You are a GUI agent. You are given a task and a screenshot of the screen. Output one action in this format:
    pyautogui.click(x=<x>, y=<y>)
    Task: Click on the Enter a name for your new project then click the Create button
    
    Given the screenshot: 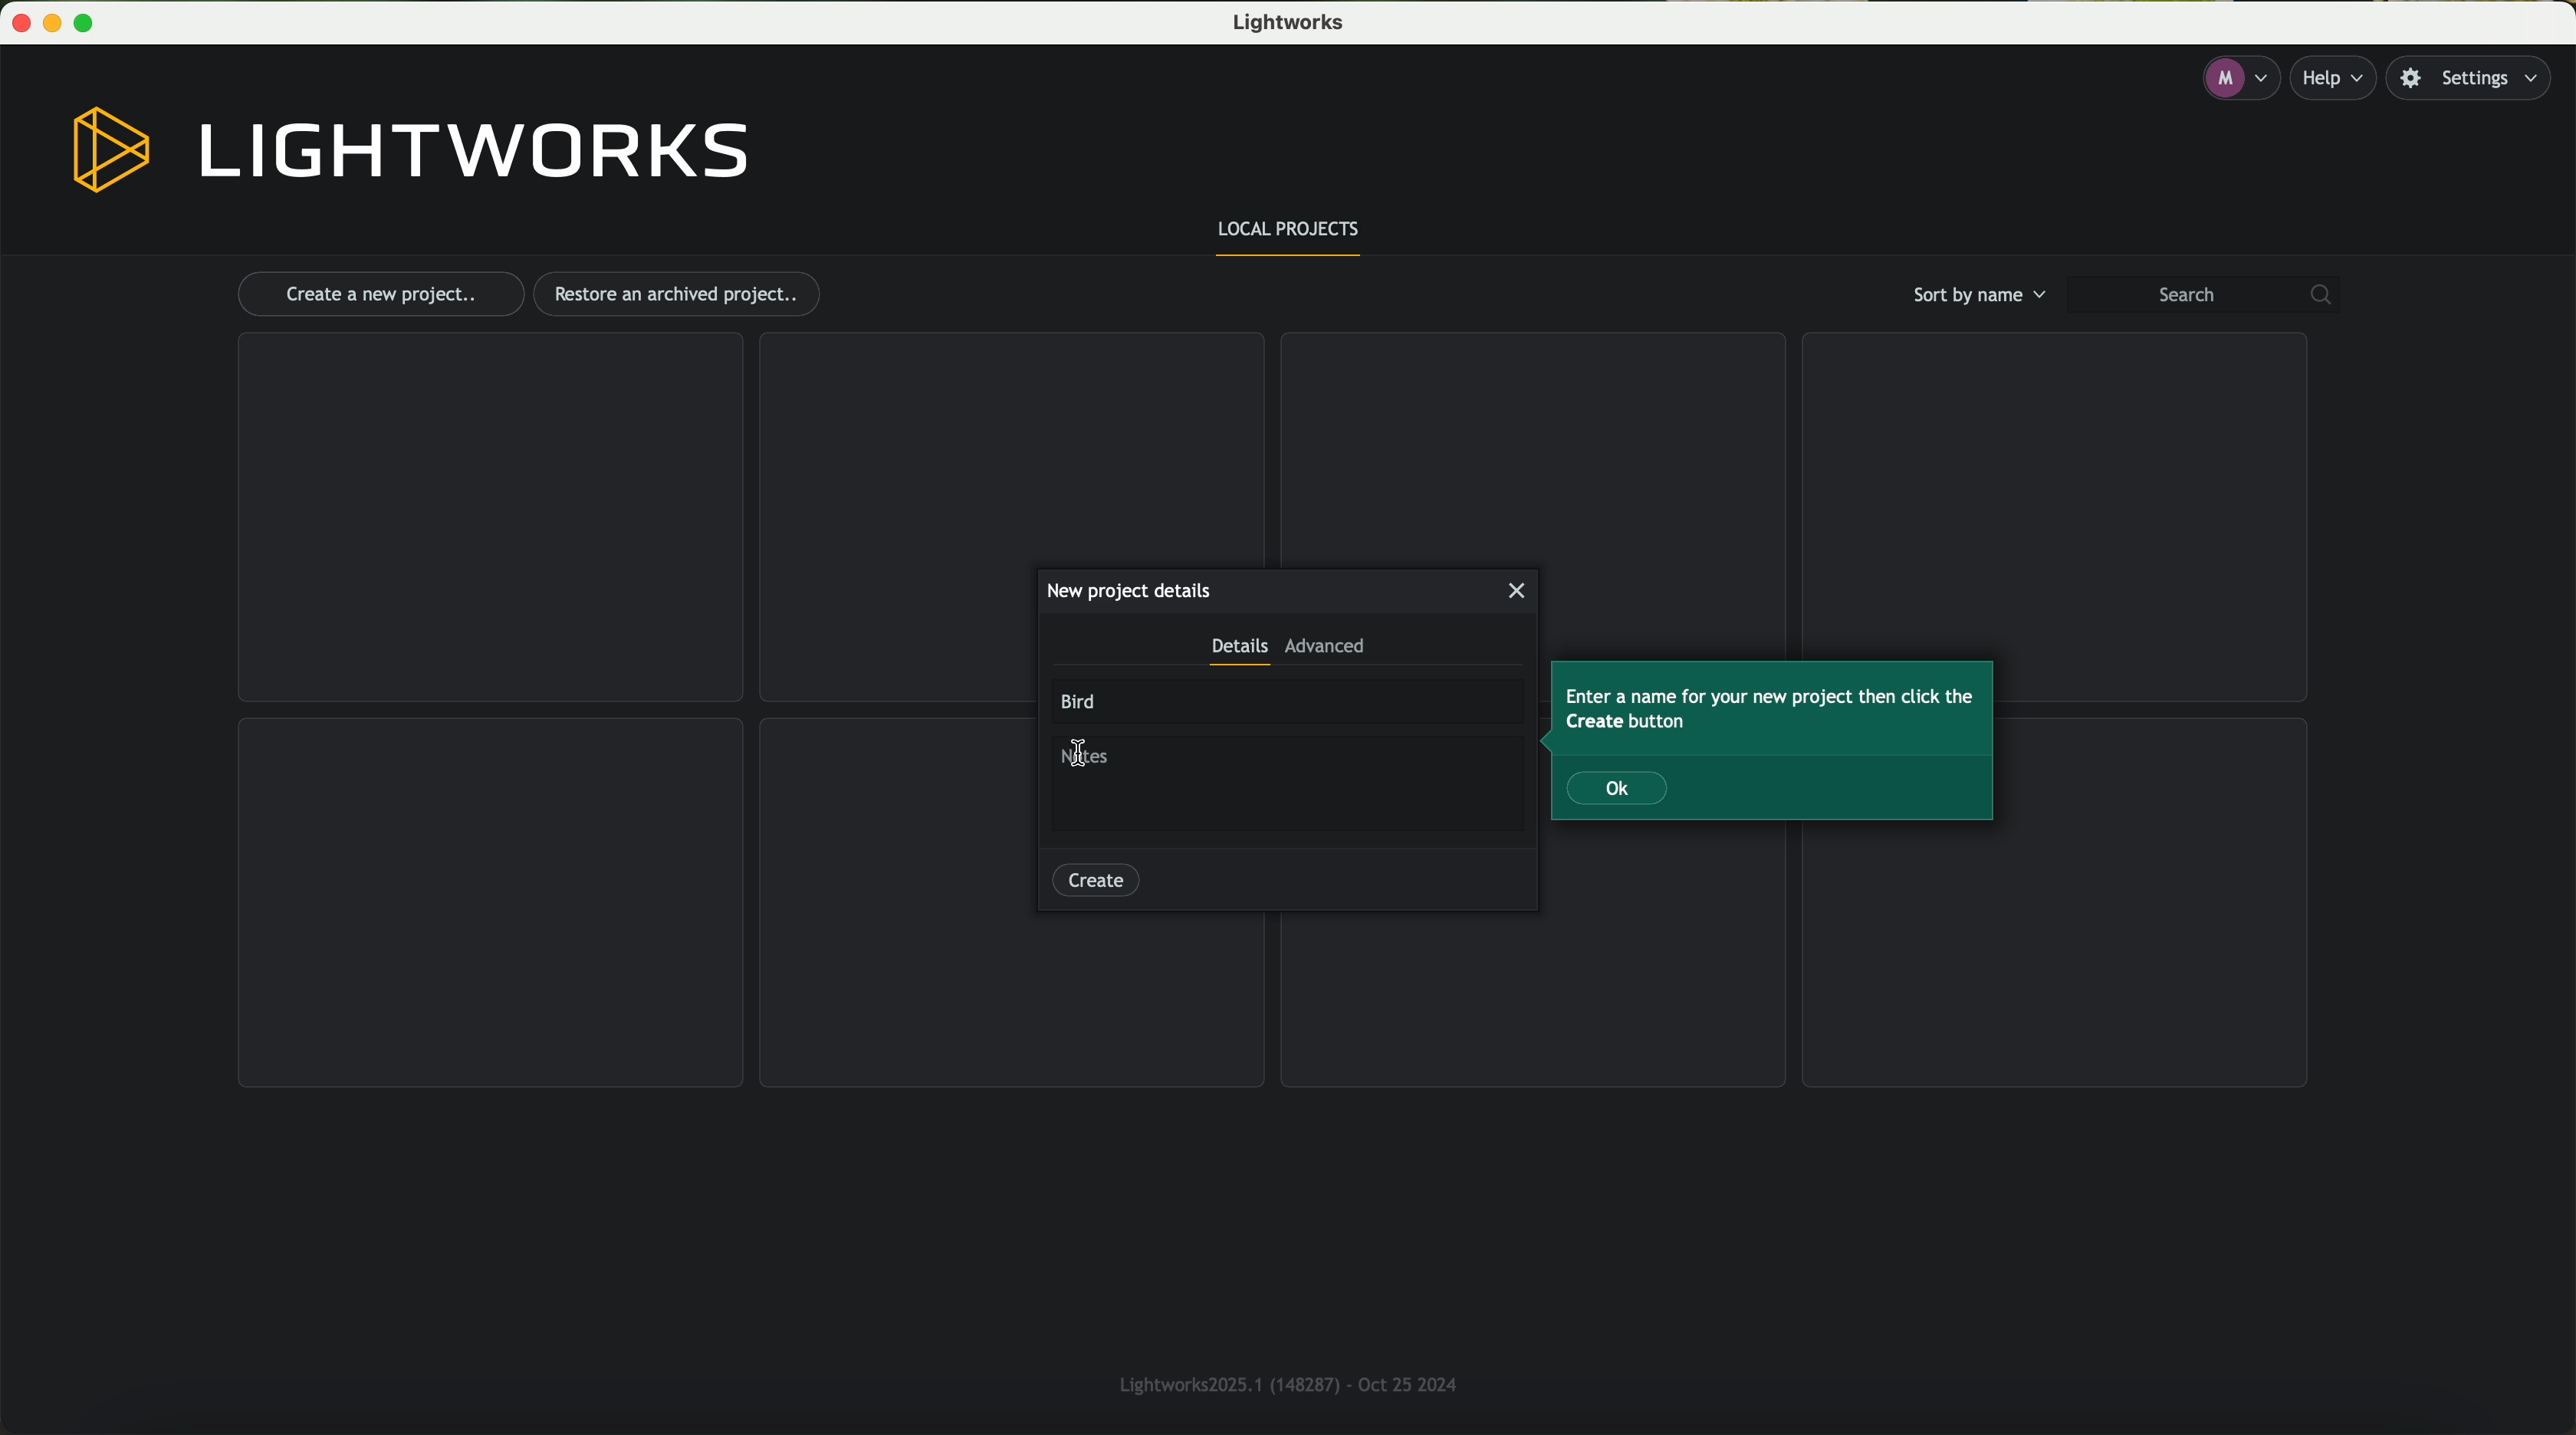 What is the action you would take?
    pyautogui.click(x=1772, y=709)
    